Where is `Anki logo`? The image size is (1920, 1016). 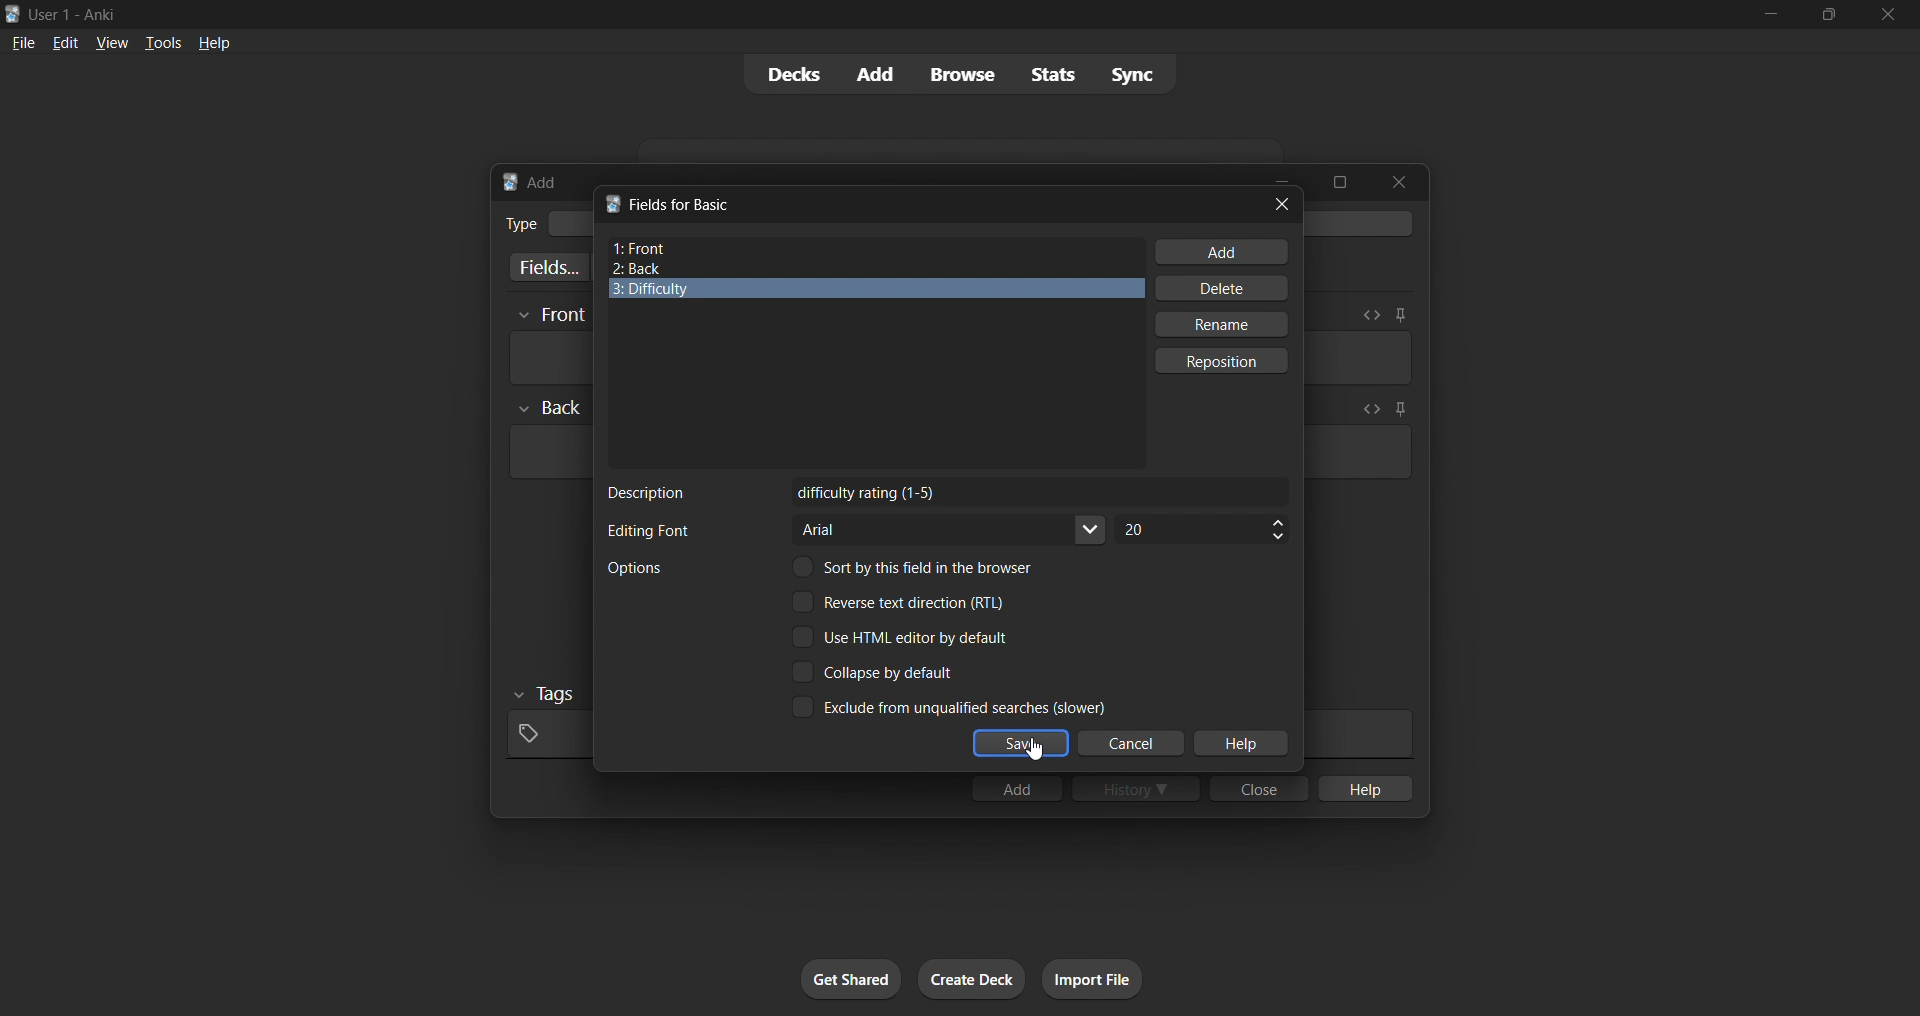
Anki logo is located at coordinates (612, 203).